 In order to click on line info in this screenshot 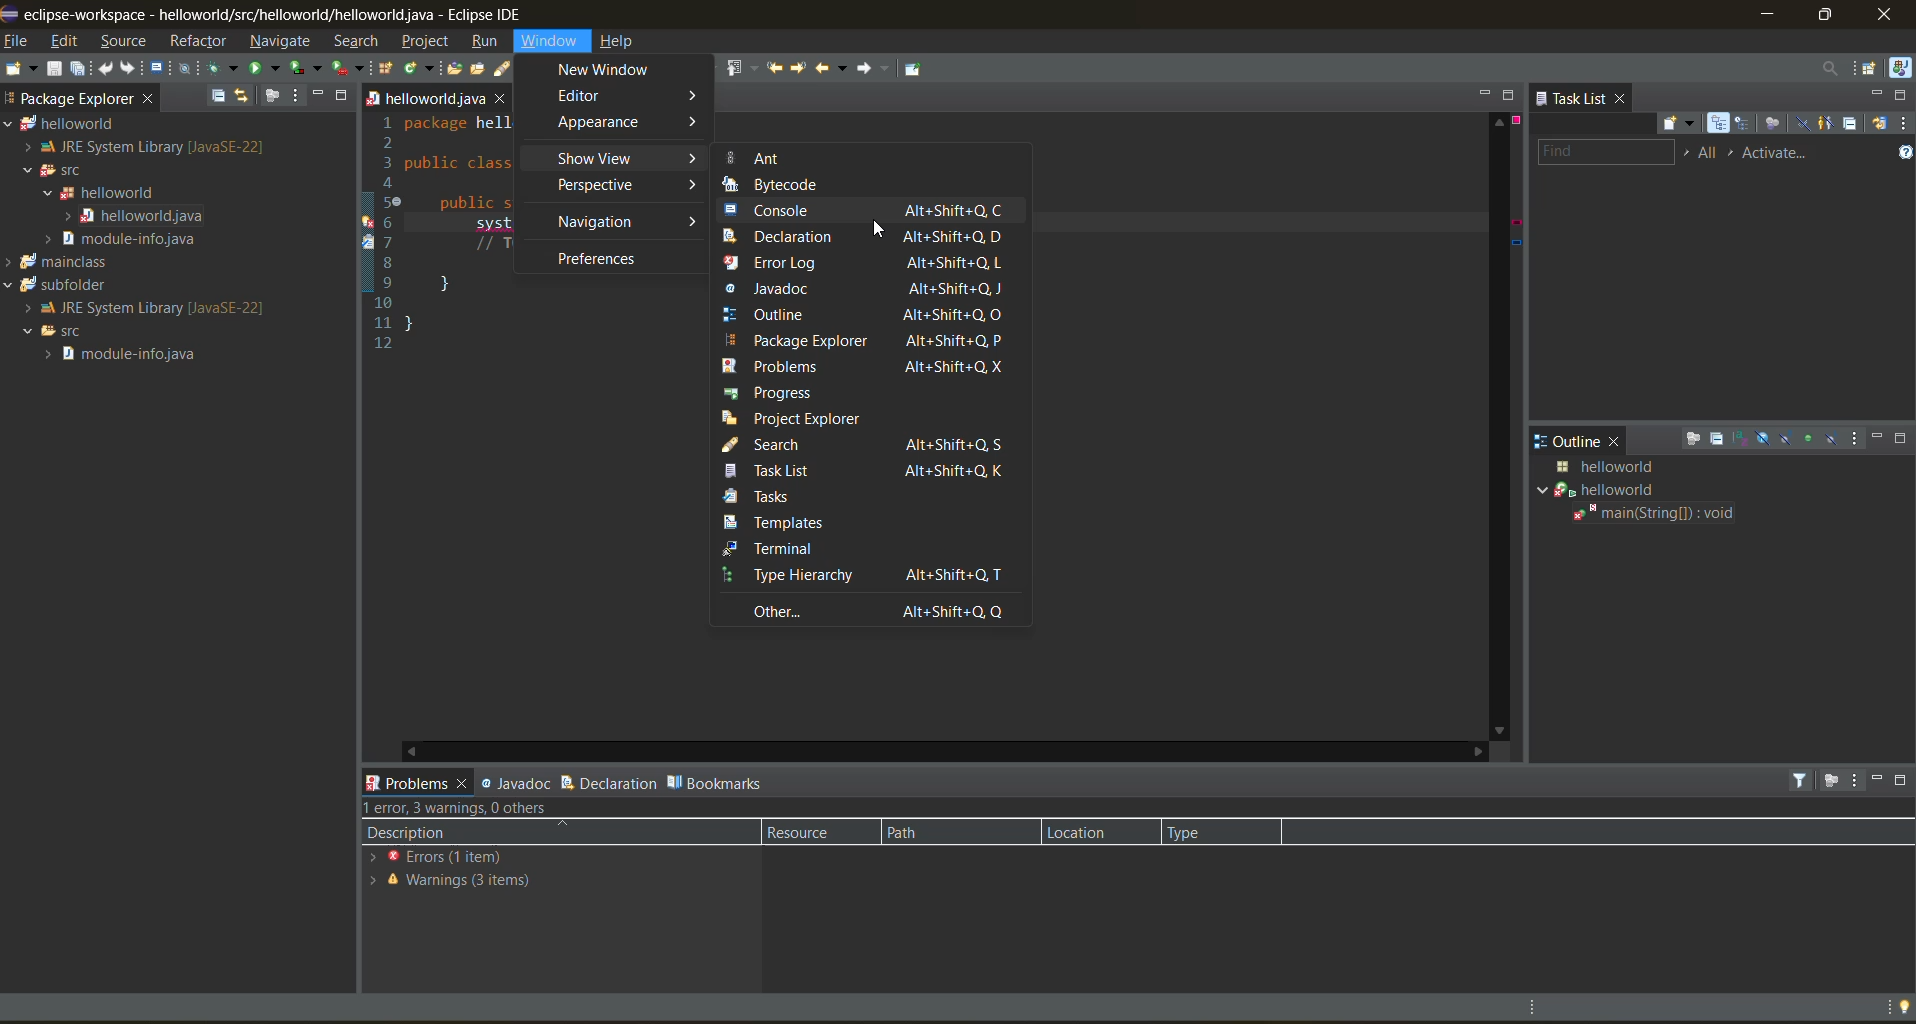, I will do `click(359, 240)`.